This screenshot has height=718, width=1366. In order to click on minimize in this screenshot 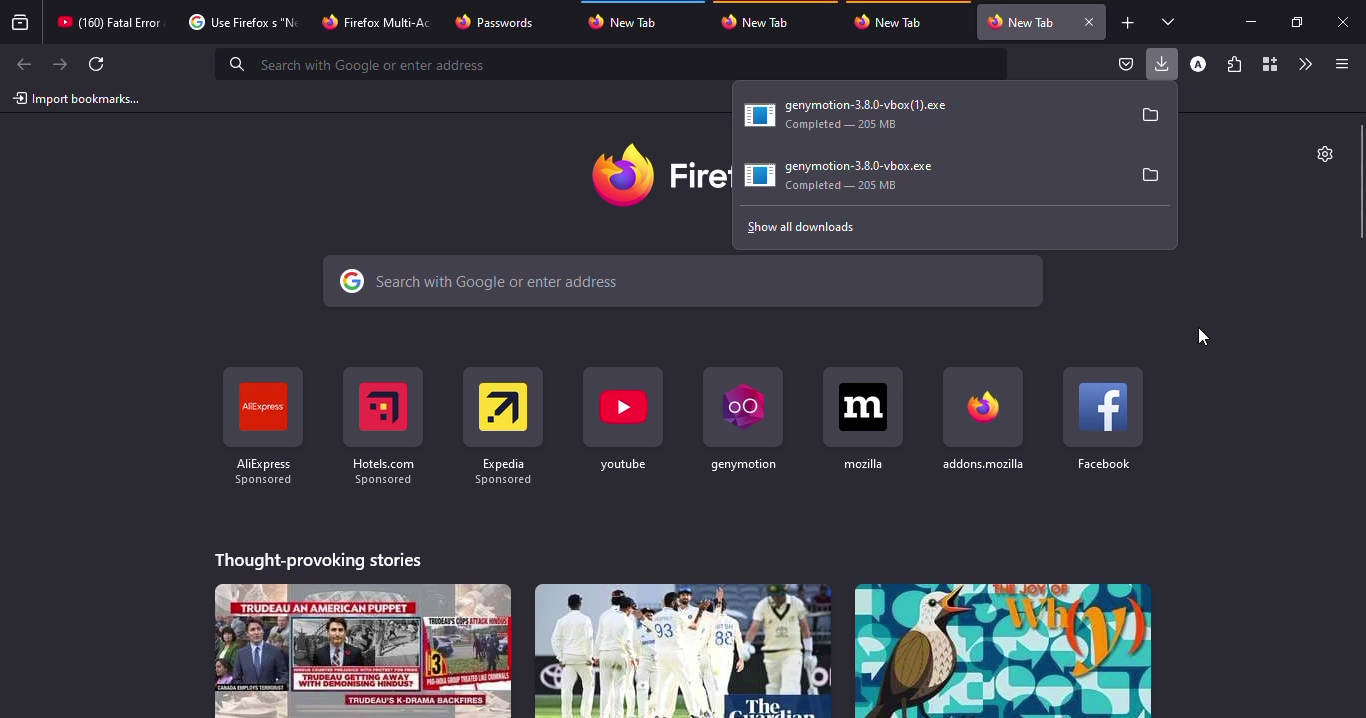, I will do `click(1250, 21)`.